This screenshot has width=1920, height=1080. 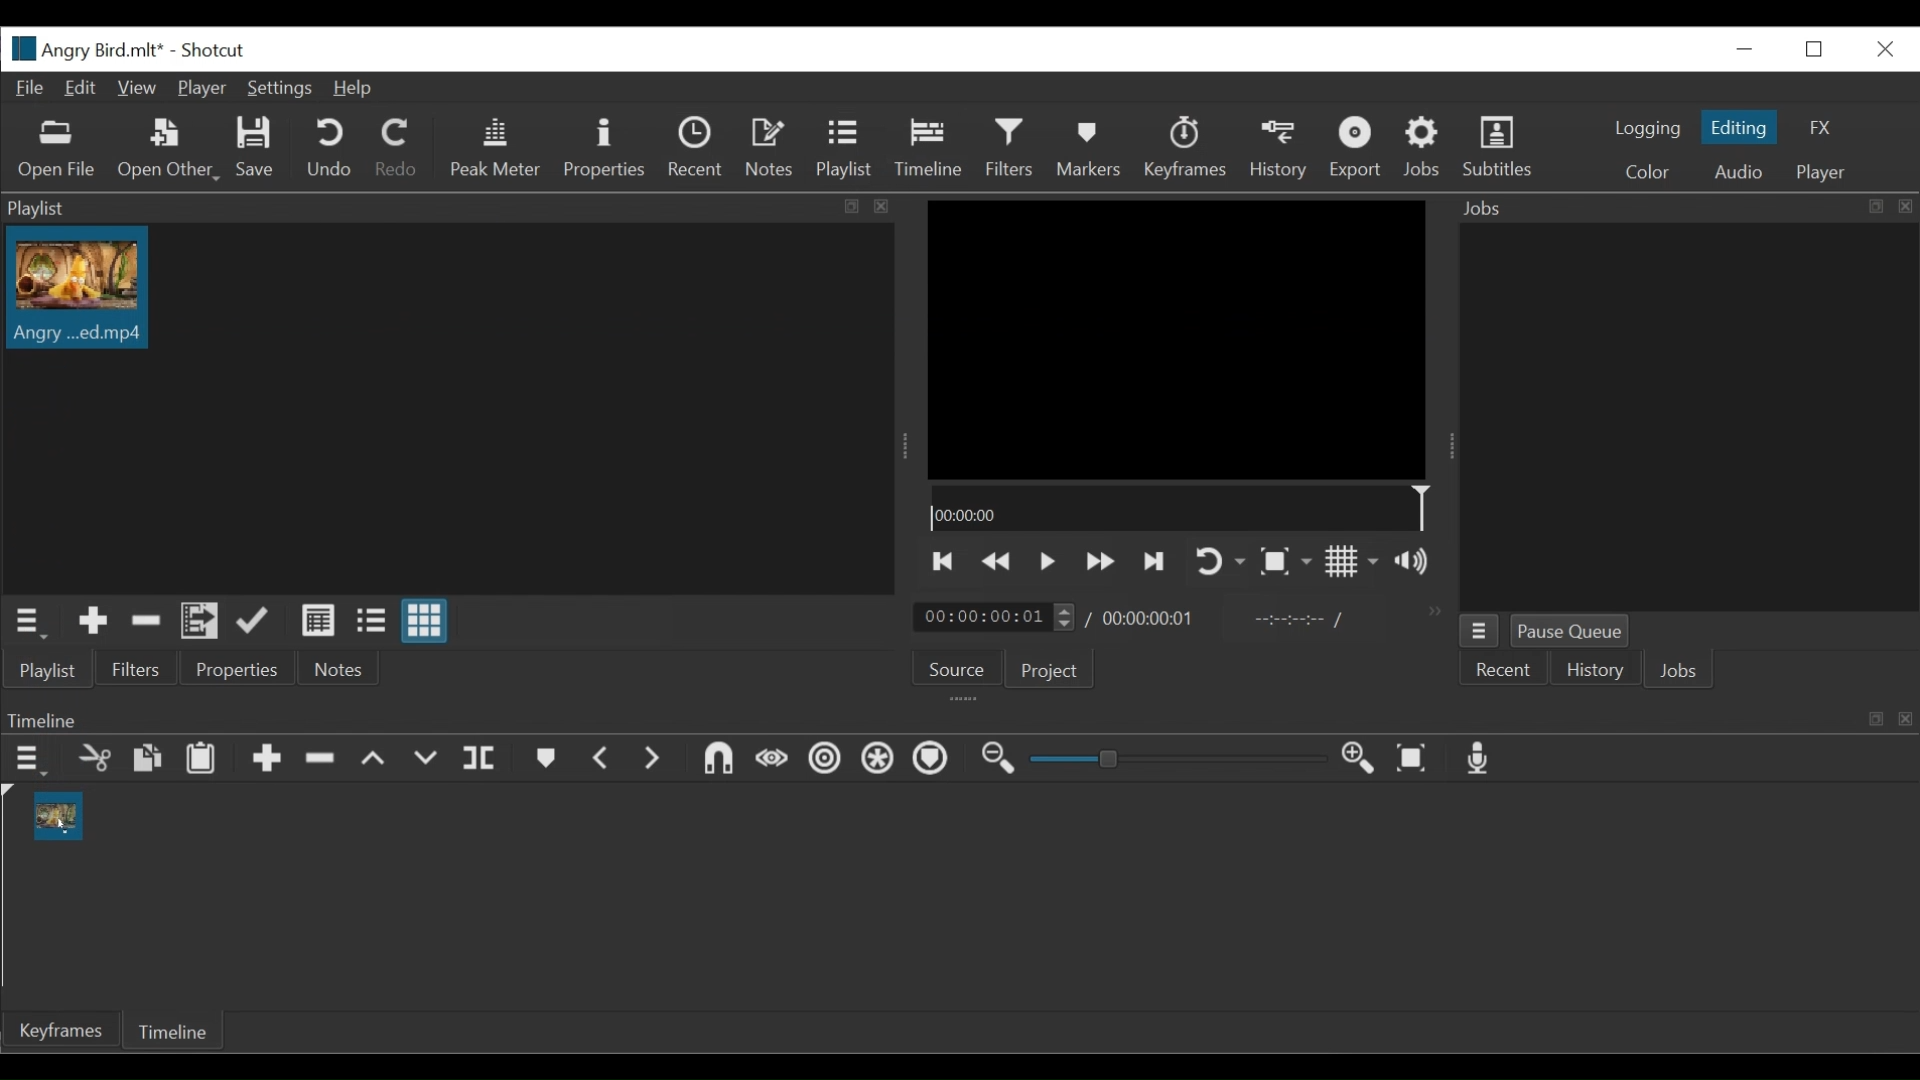 What do you see at coordinates (997, 758) in the screenshot?
I see `Zoom timeline out` at bounding box center [997, 758].